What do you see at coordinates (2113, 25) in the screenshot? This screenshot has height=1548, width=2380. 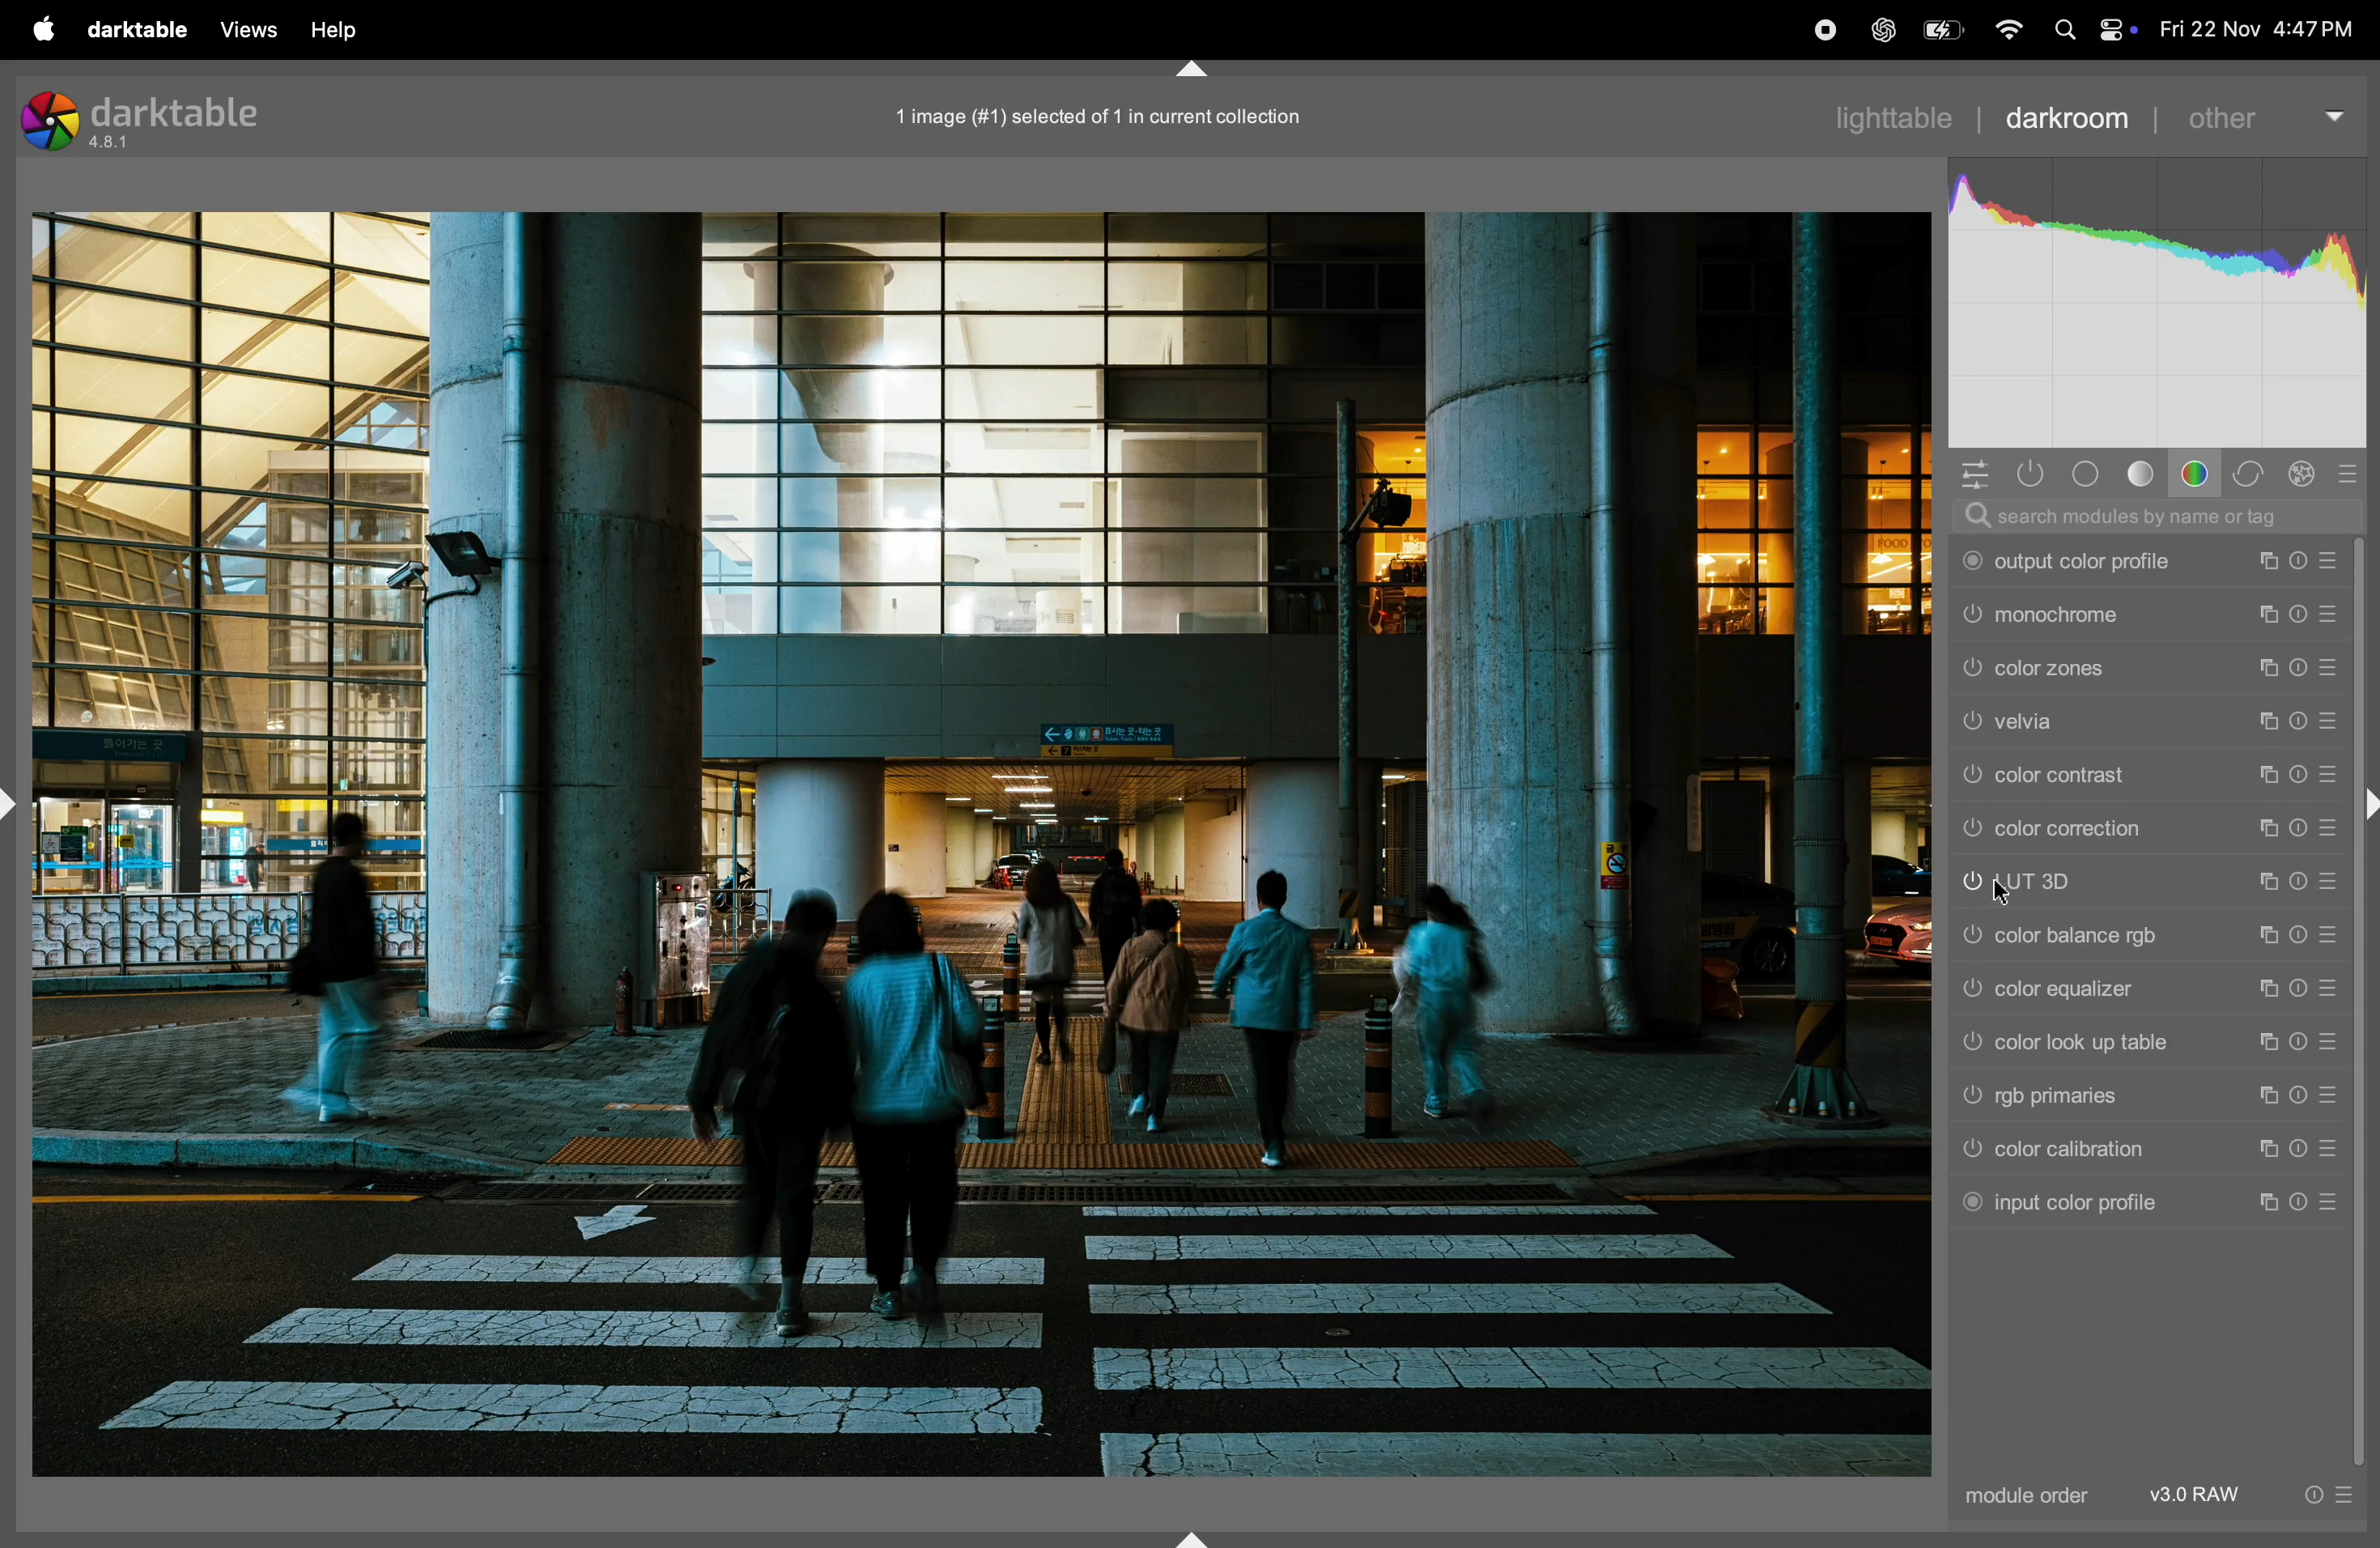 I see `apple widgets` at bounding box center [2113, 25].